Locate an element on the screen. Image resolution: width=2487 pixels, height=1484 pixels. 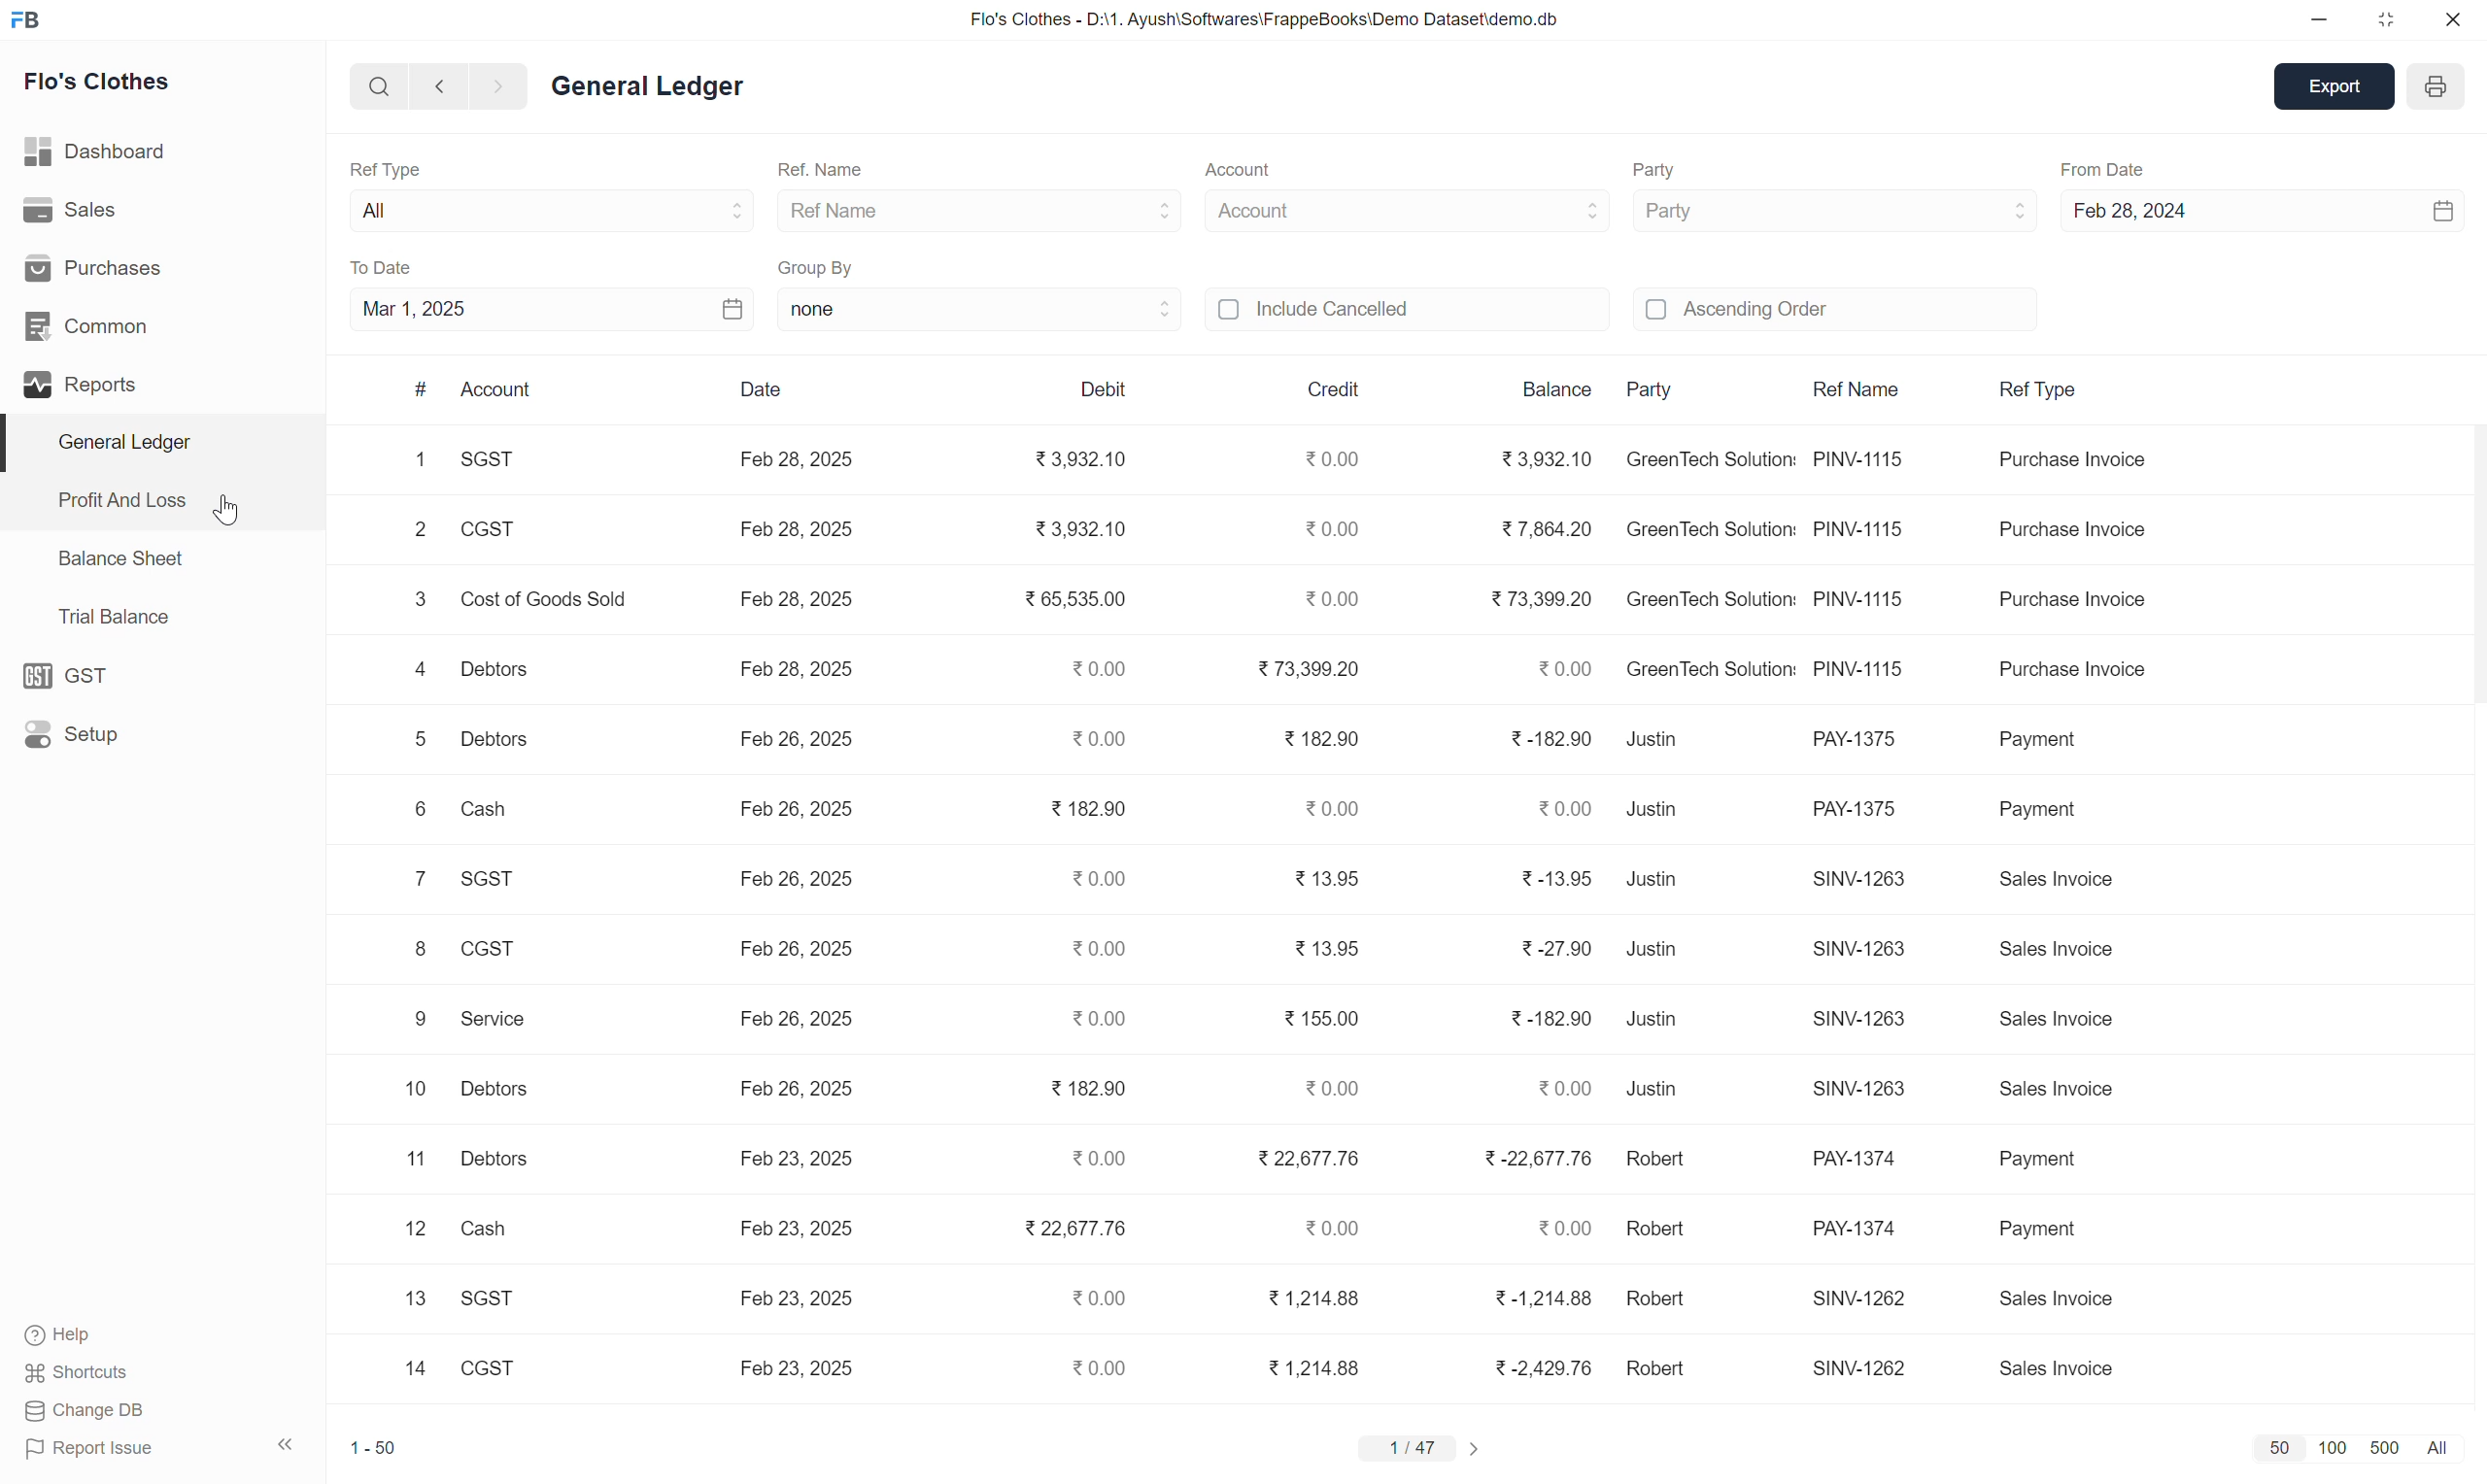
Debit is located at coordinates (1107, 386).